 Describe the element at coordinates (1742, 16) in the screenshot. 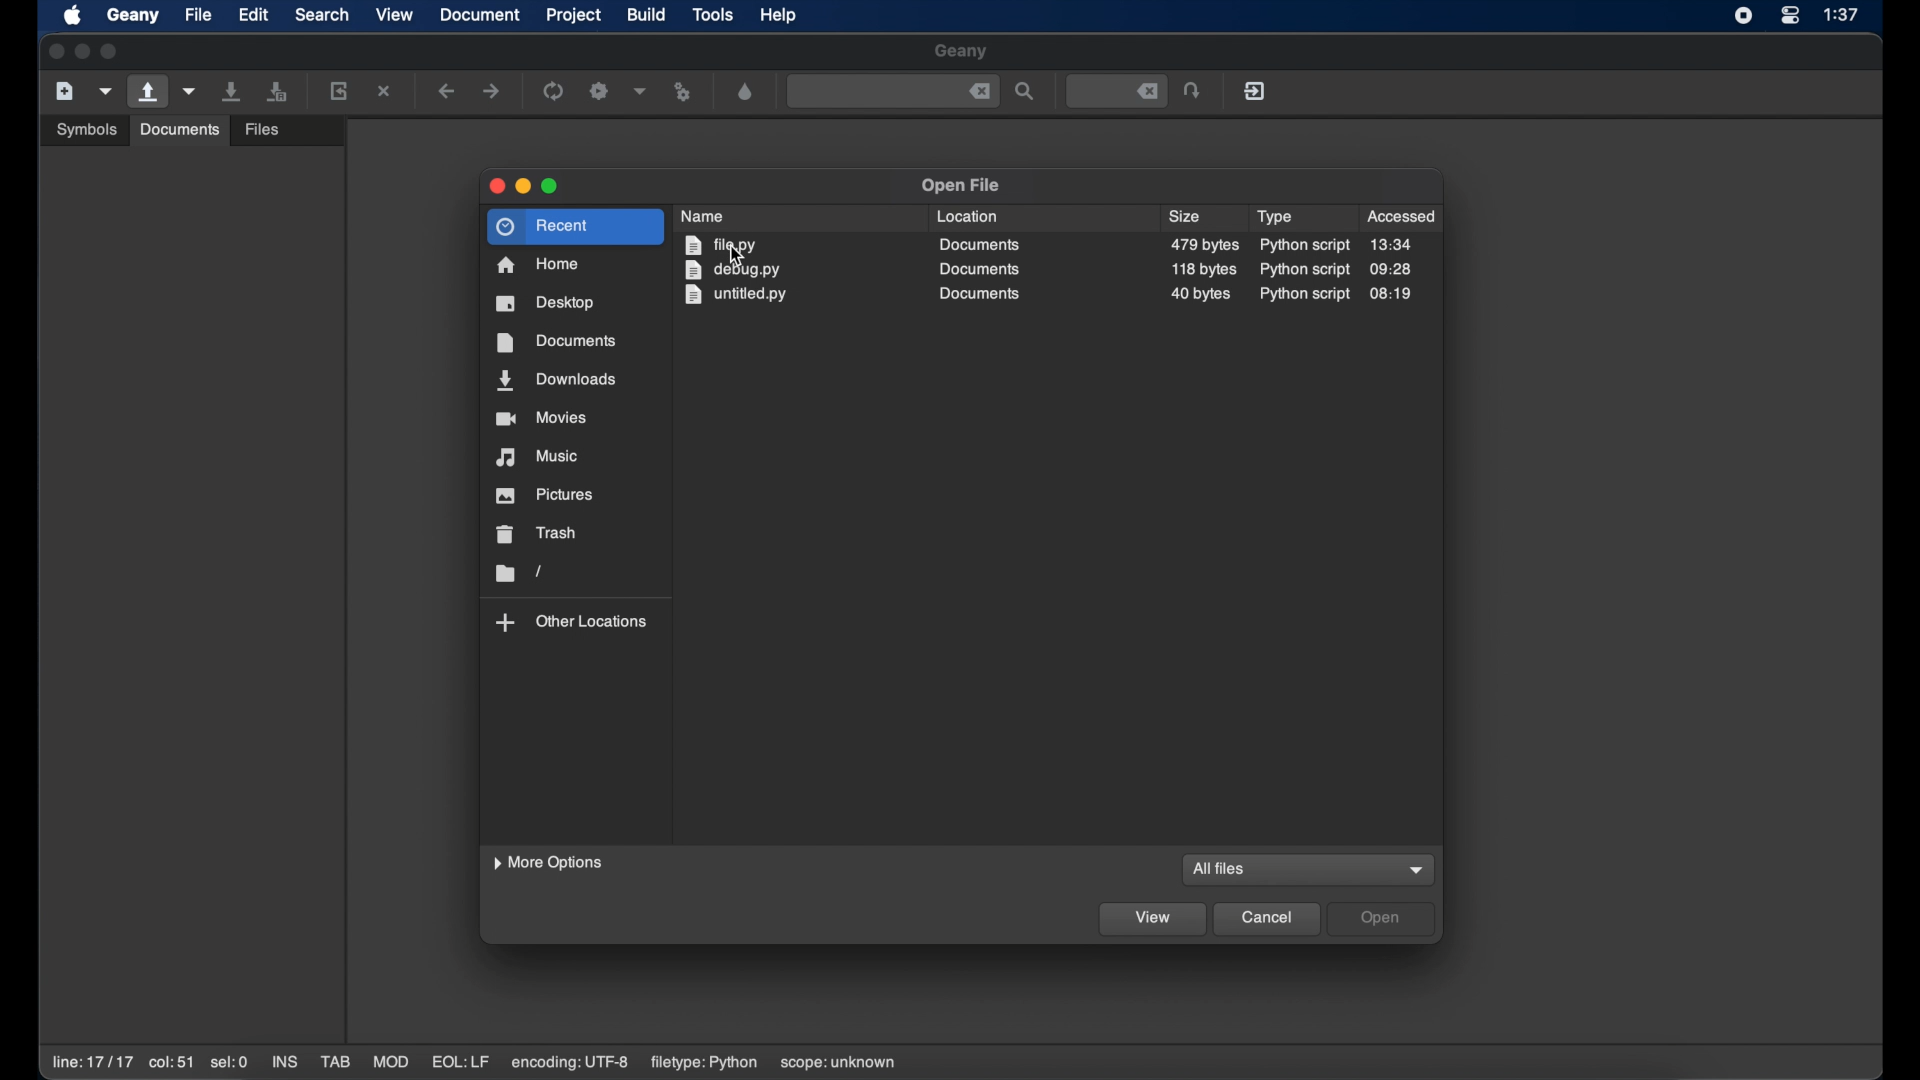

I see `screen recorder icons` at that location.